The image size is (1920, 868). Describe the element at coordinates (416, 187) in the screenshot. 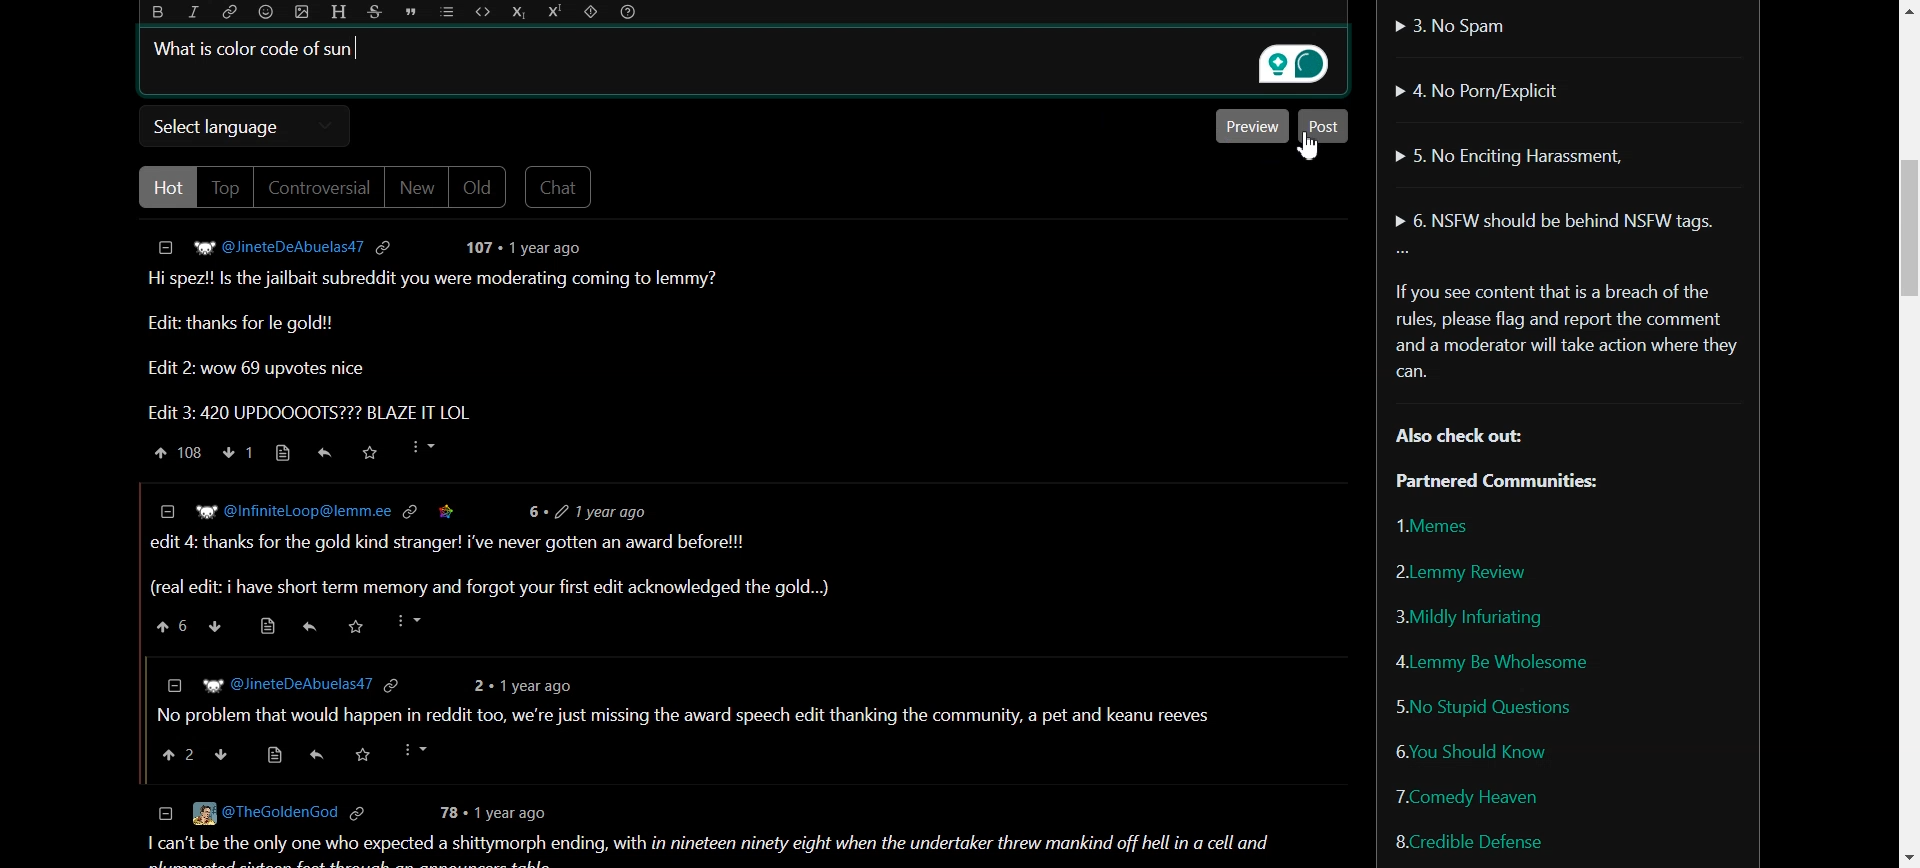

I see `New` at that location.